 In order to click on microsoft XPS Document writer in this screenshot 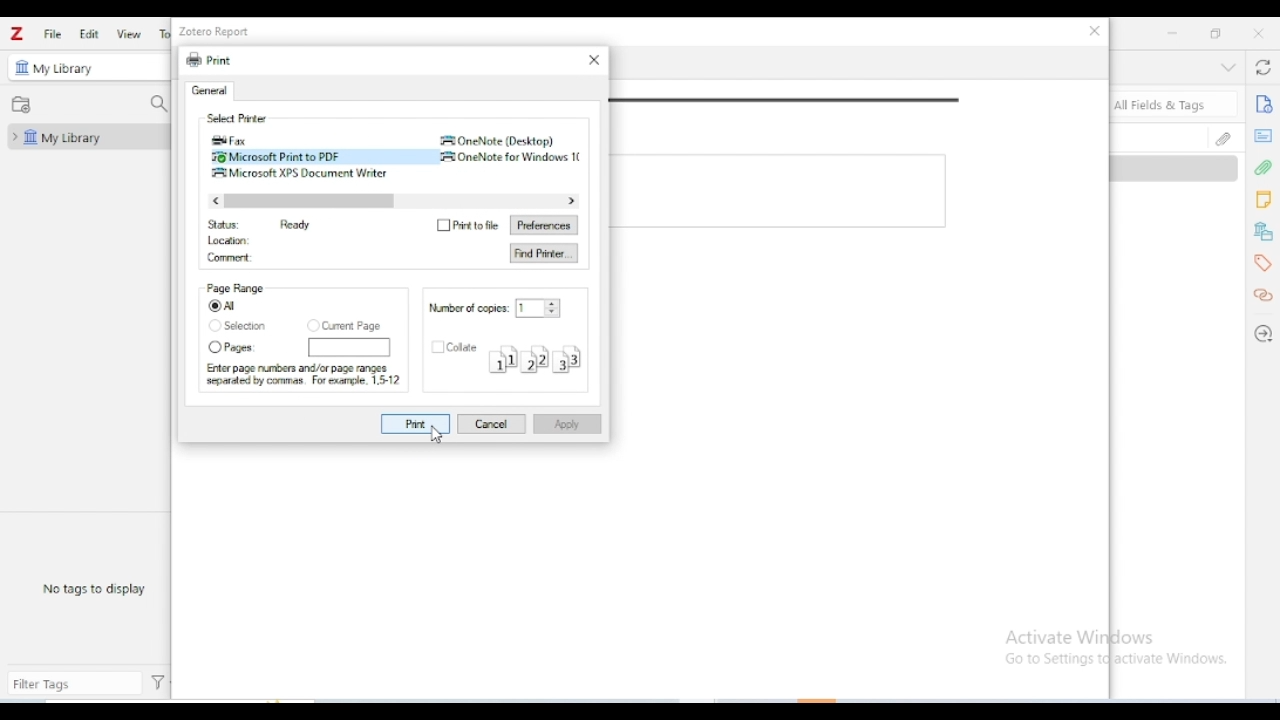, I will do `click(298, 173)`.